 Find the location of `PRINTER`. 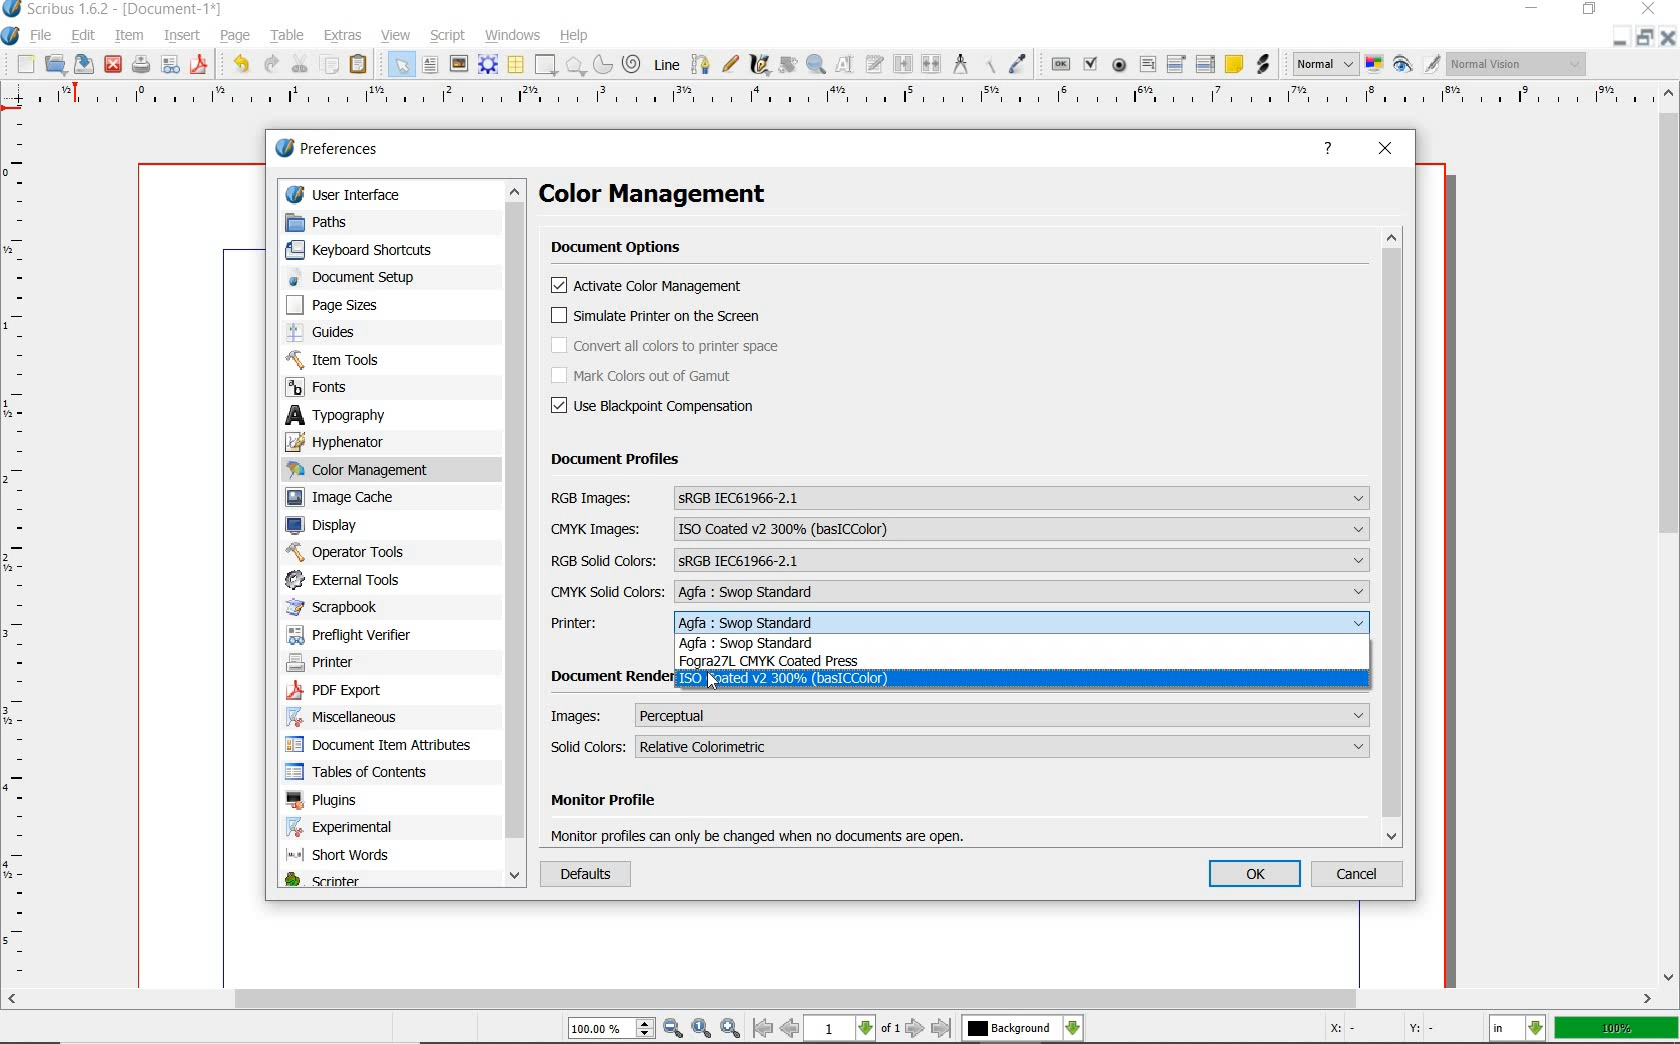

PRINTER is located at coordinates (960, 624).